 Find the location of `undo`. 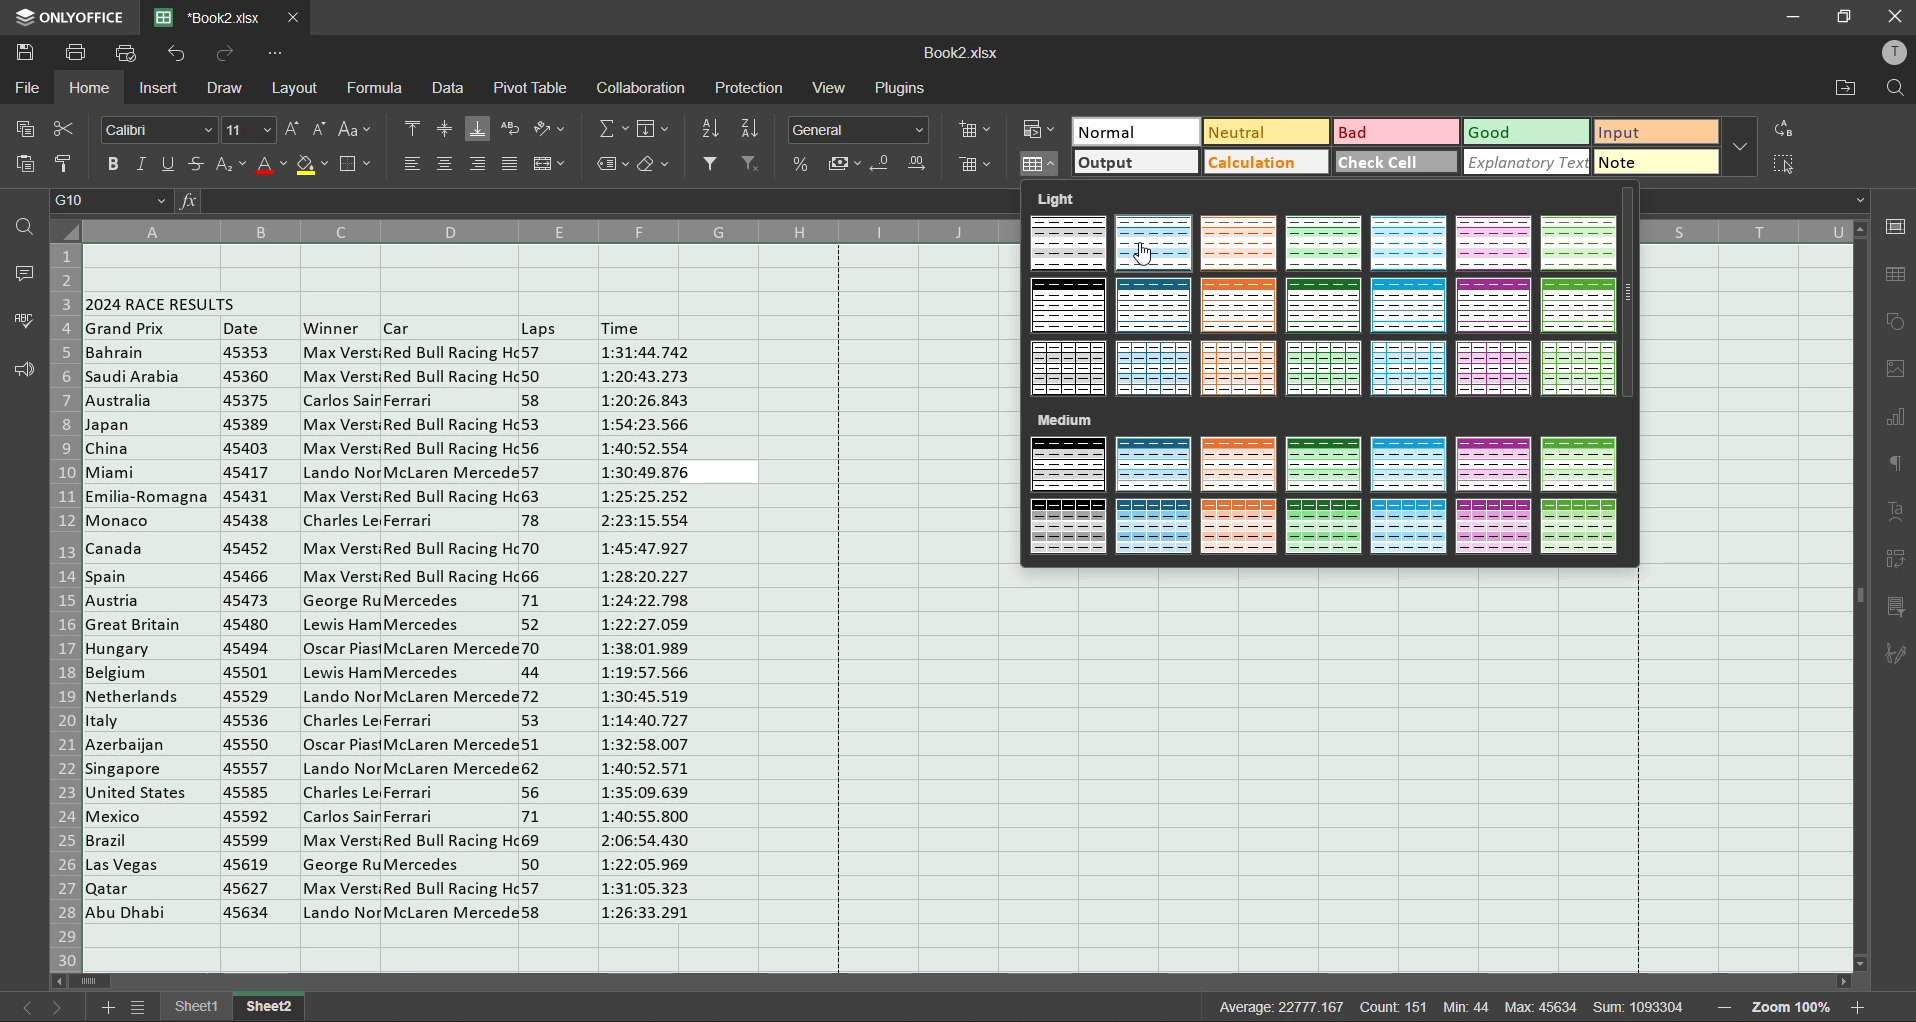

undo is located at coordinates (175, 56).